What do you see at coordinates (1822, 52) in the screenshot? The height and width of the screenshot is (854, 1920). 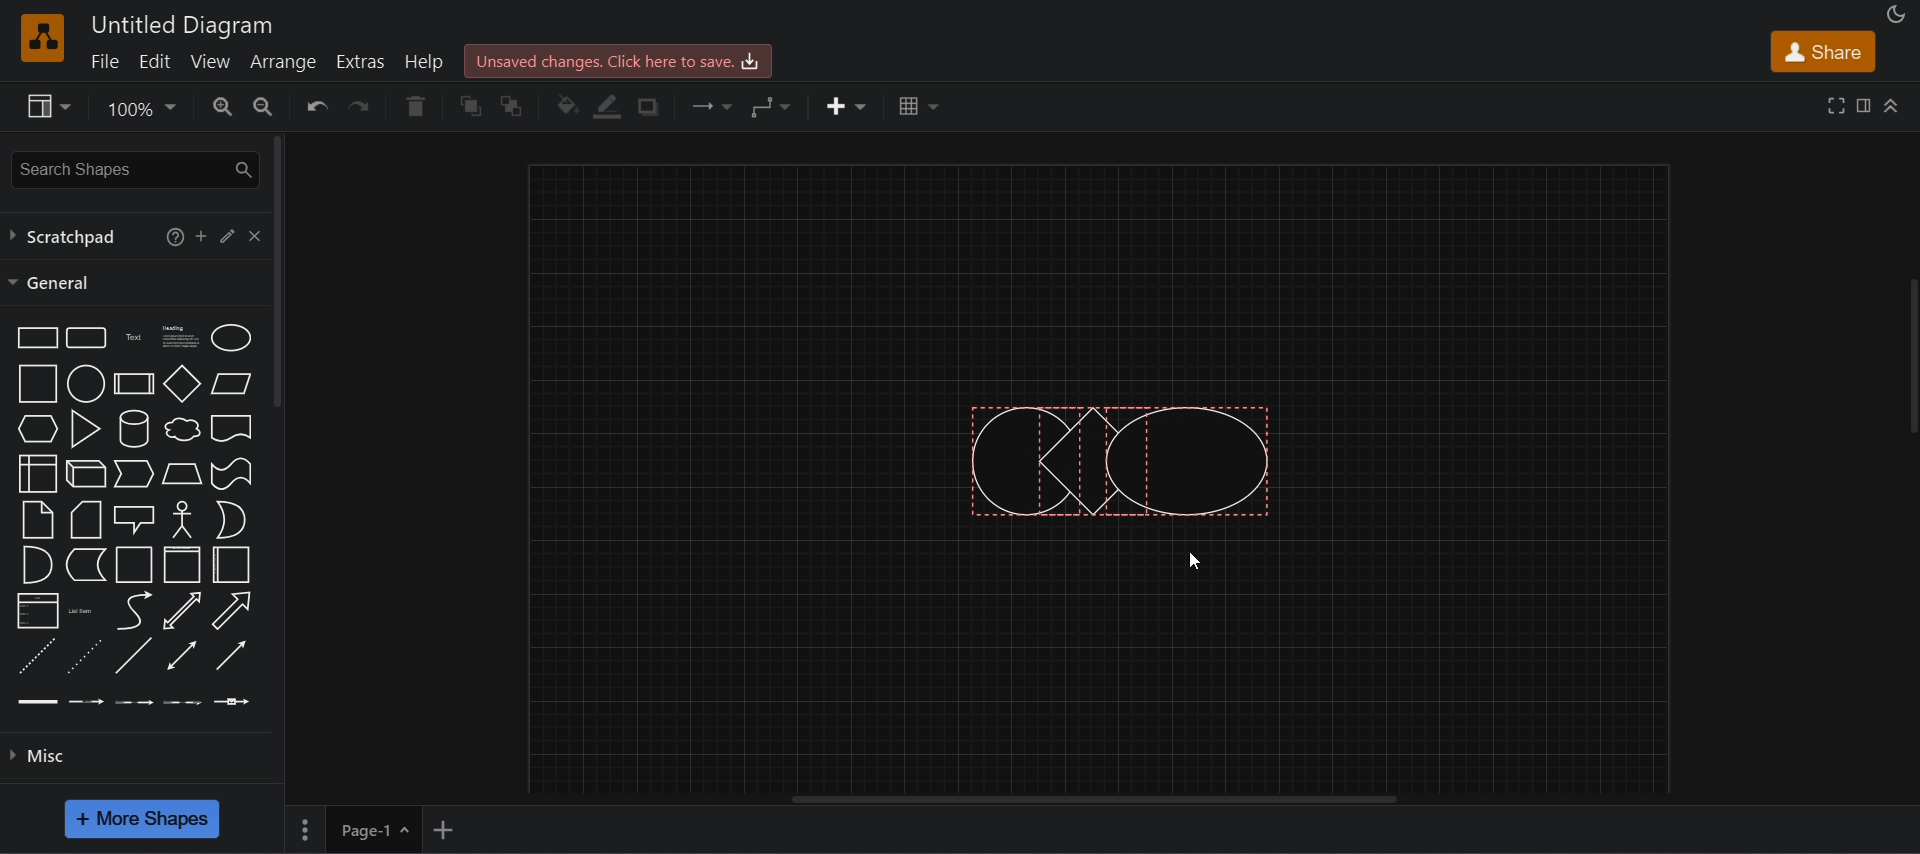 I see `share` at bounding box center [1822, 52].